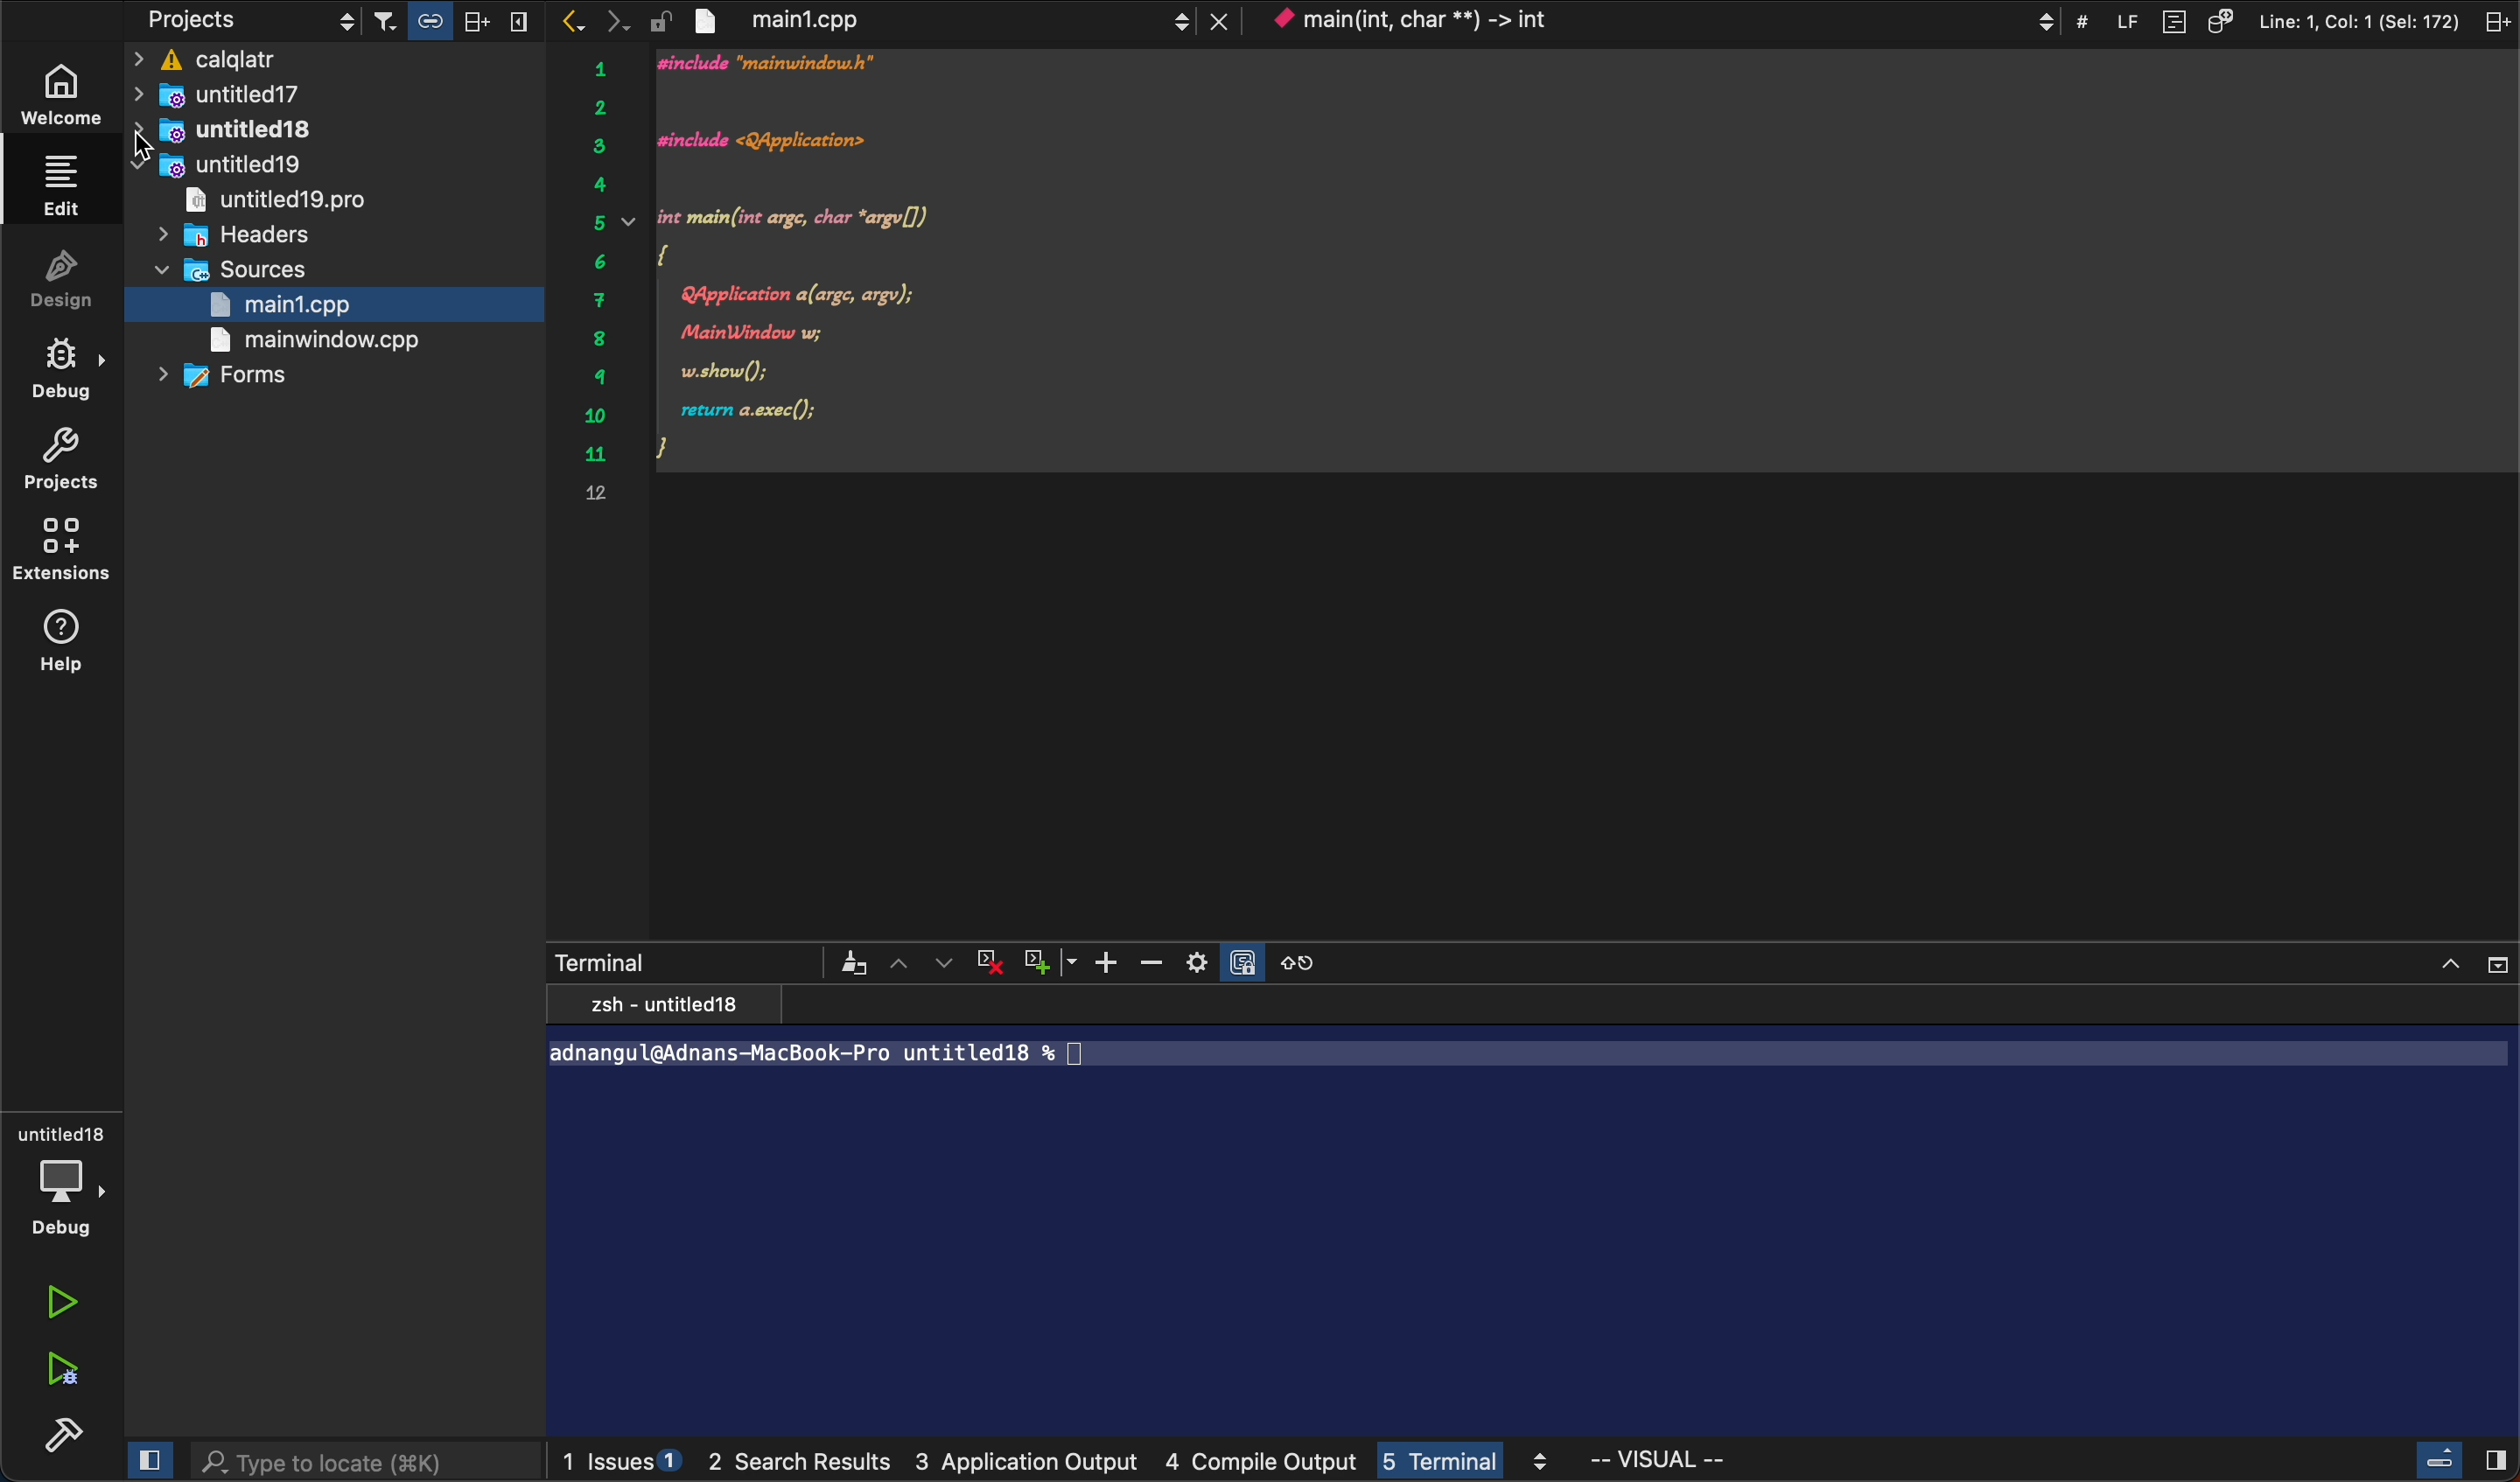 The width and height of the screenshot is (2520, 1482). What do you see at coordinates (257, 200) in the screenshot?
I see `headrers` at bounding box center [257, 200].